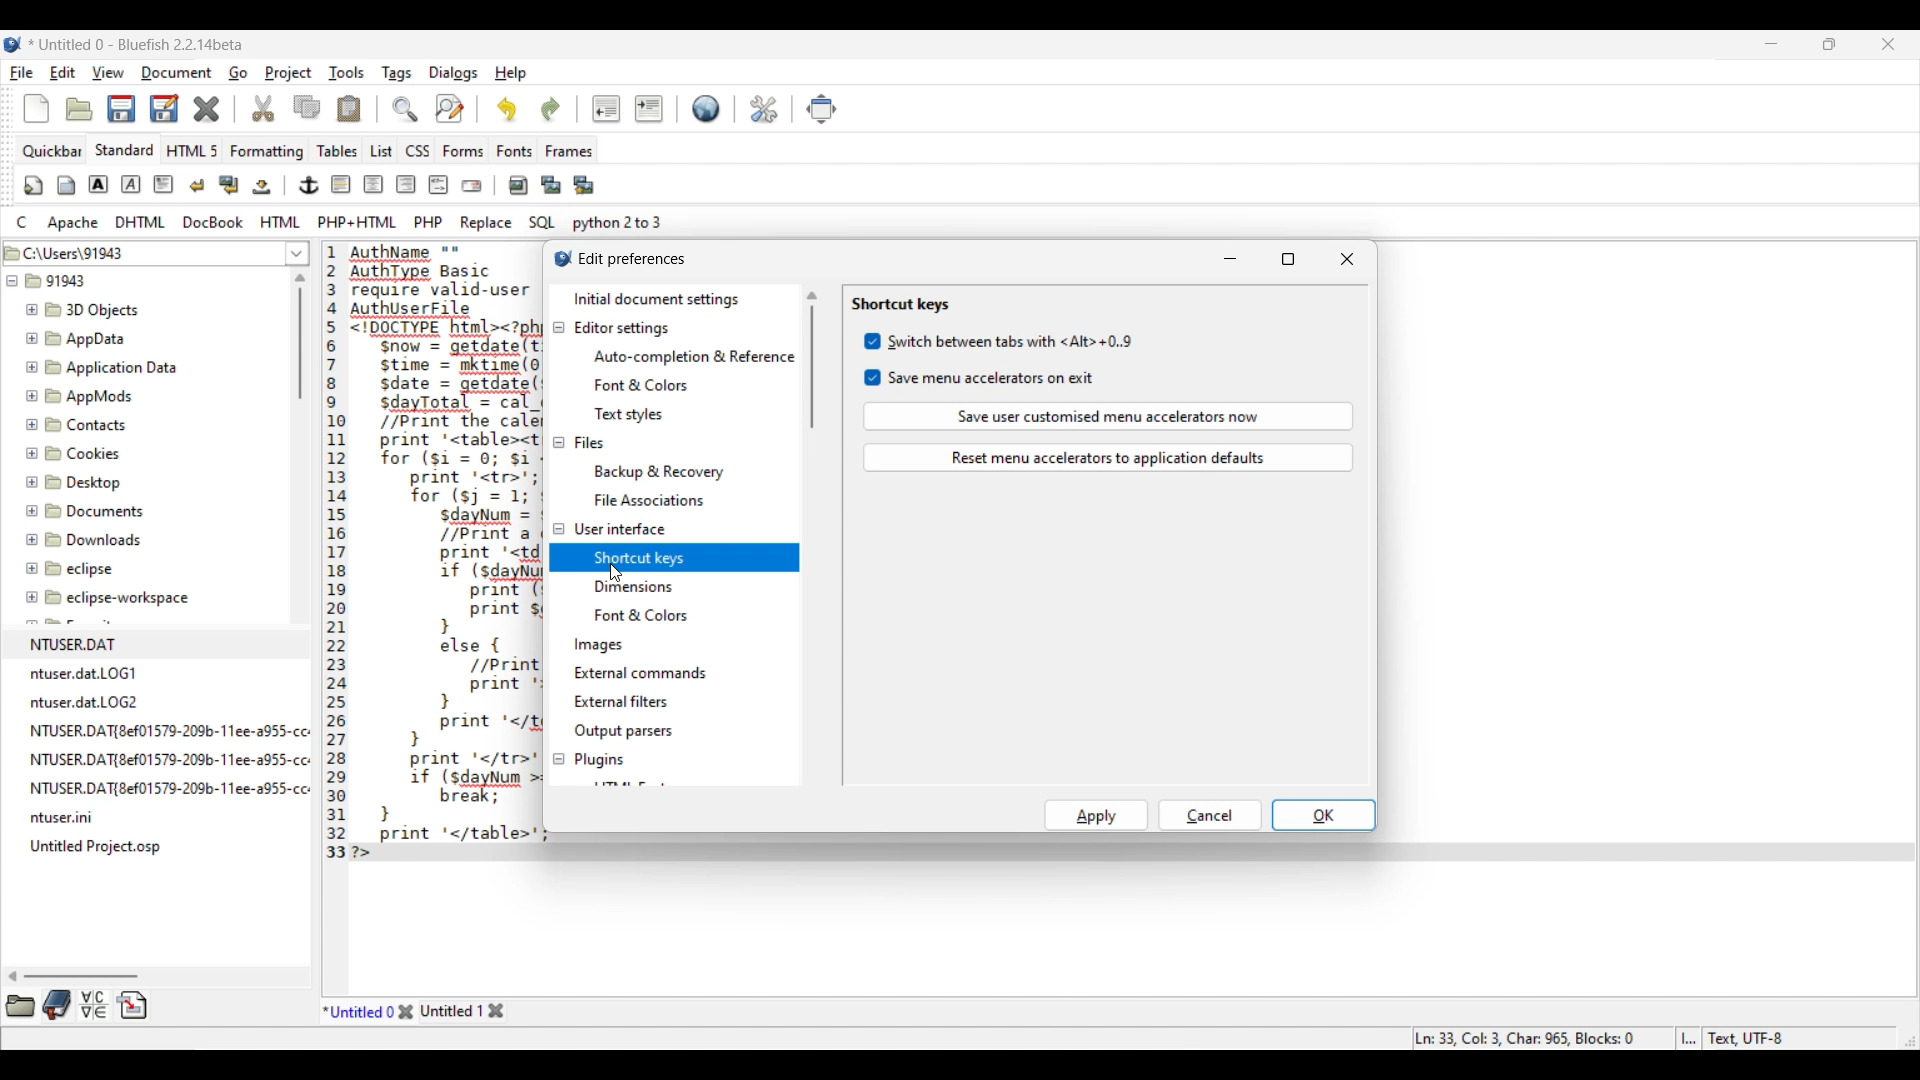 The width and height of the screenshot is (1920, 1080). What do you see at coordinates (77, 1005) in the screenshot?
I see `More tool options` at bounding box center [77, 1005].